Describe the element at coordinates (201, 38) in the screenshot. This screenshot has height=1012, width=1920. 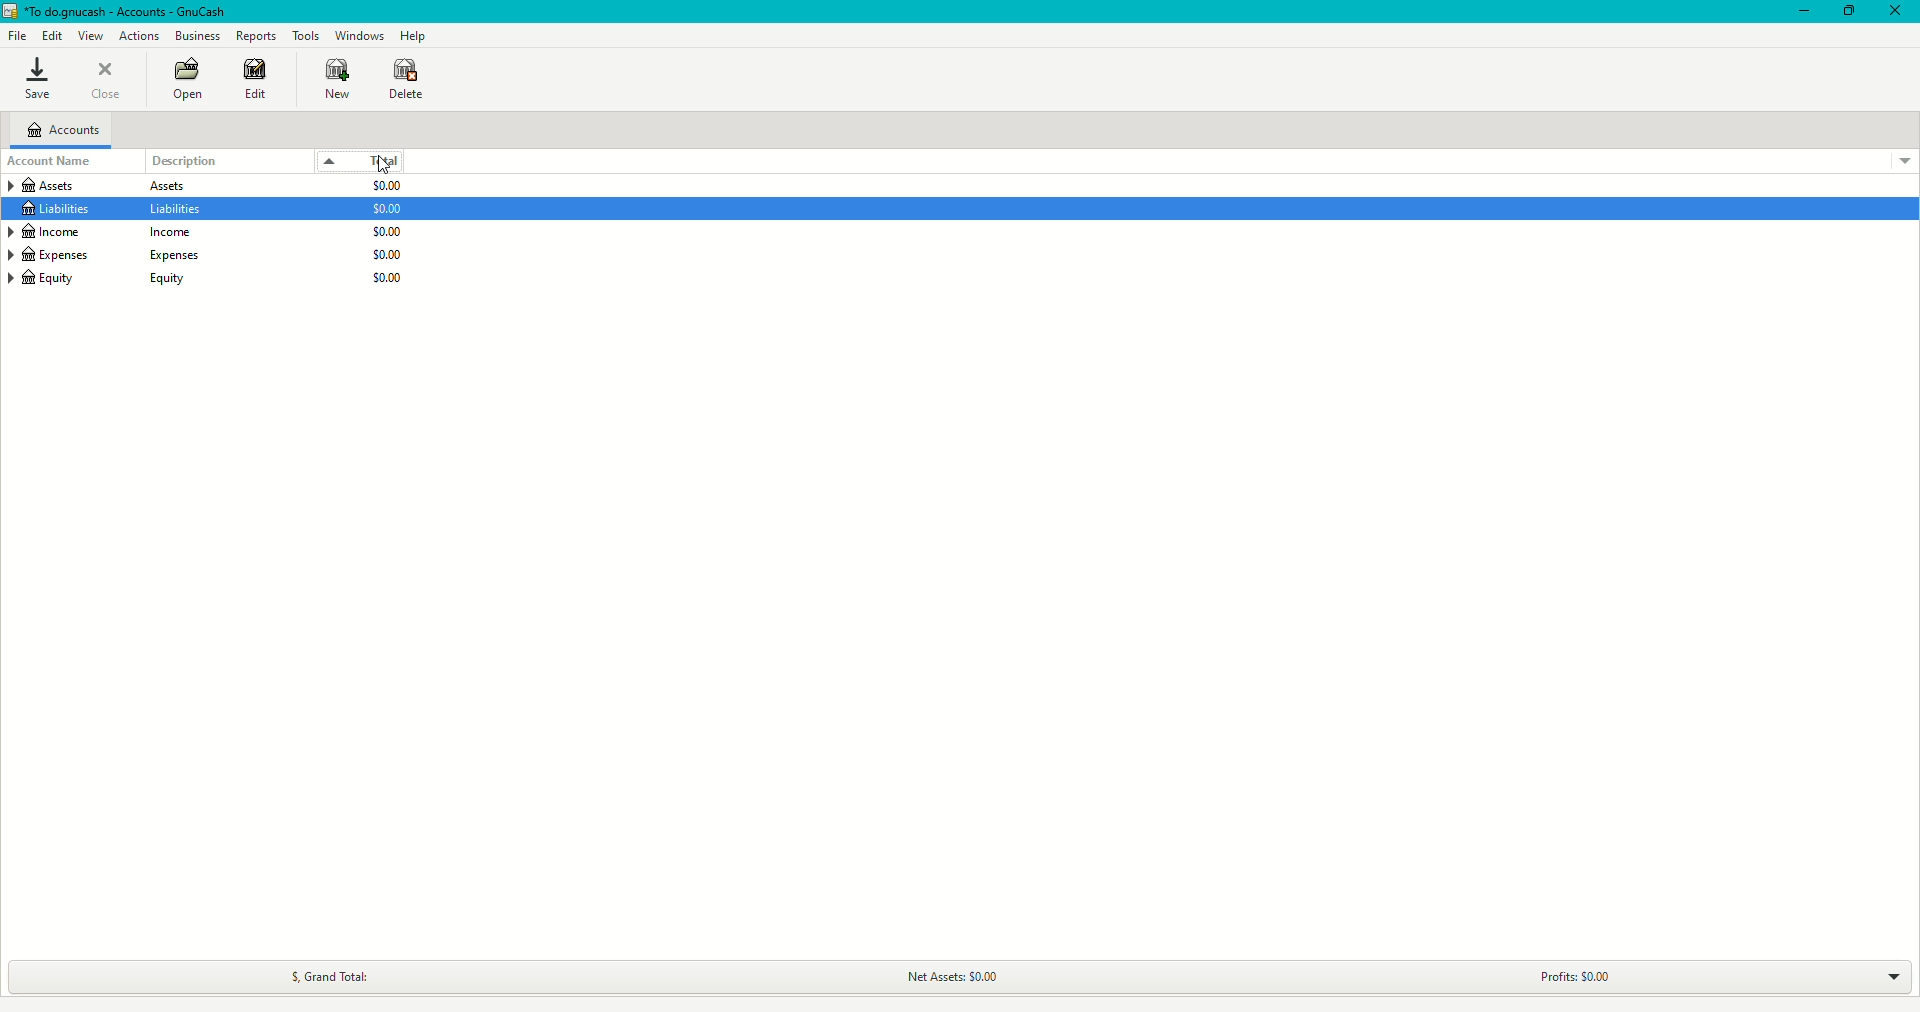
I see `Business` at that location.